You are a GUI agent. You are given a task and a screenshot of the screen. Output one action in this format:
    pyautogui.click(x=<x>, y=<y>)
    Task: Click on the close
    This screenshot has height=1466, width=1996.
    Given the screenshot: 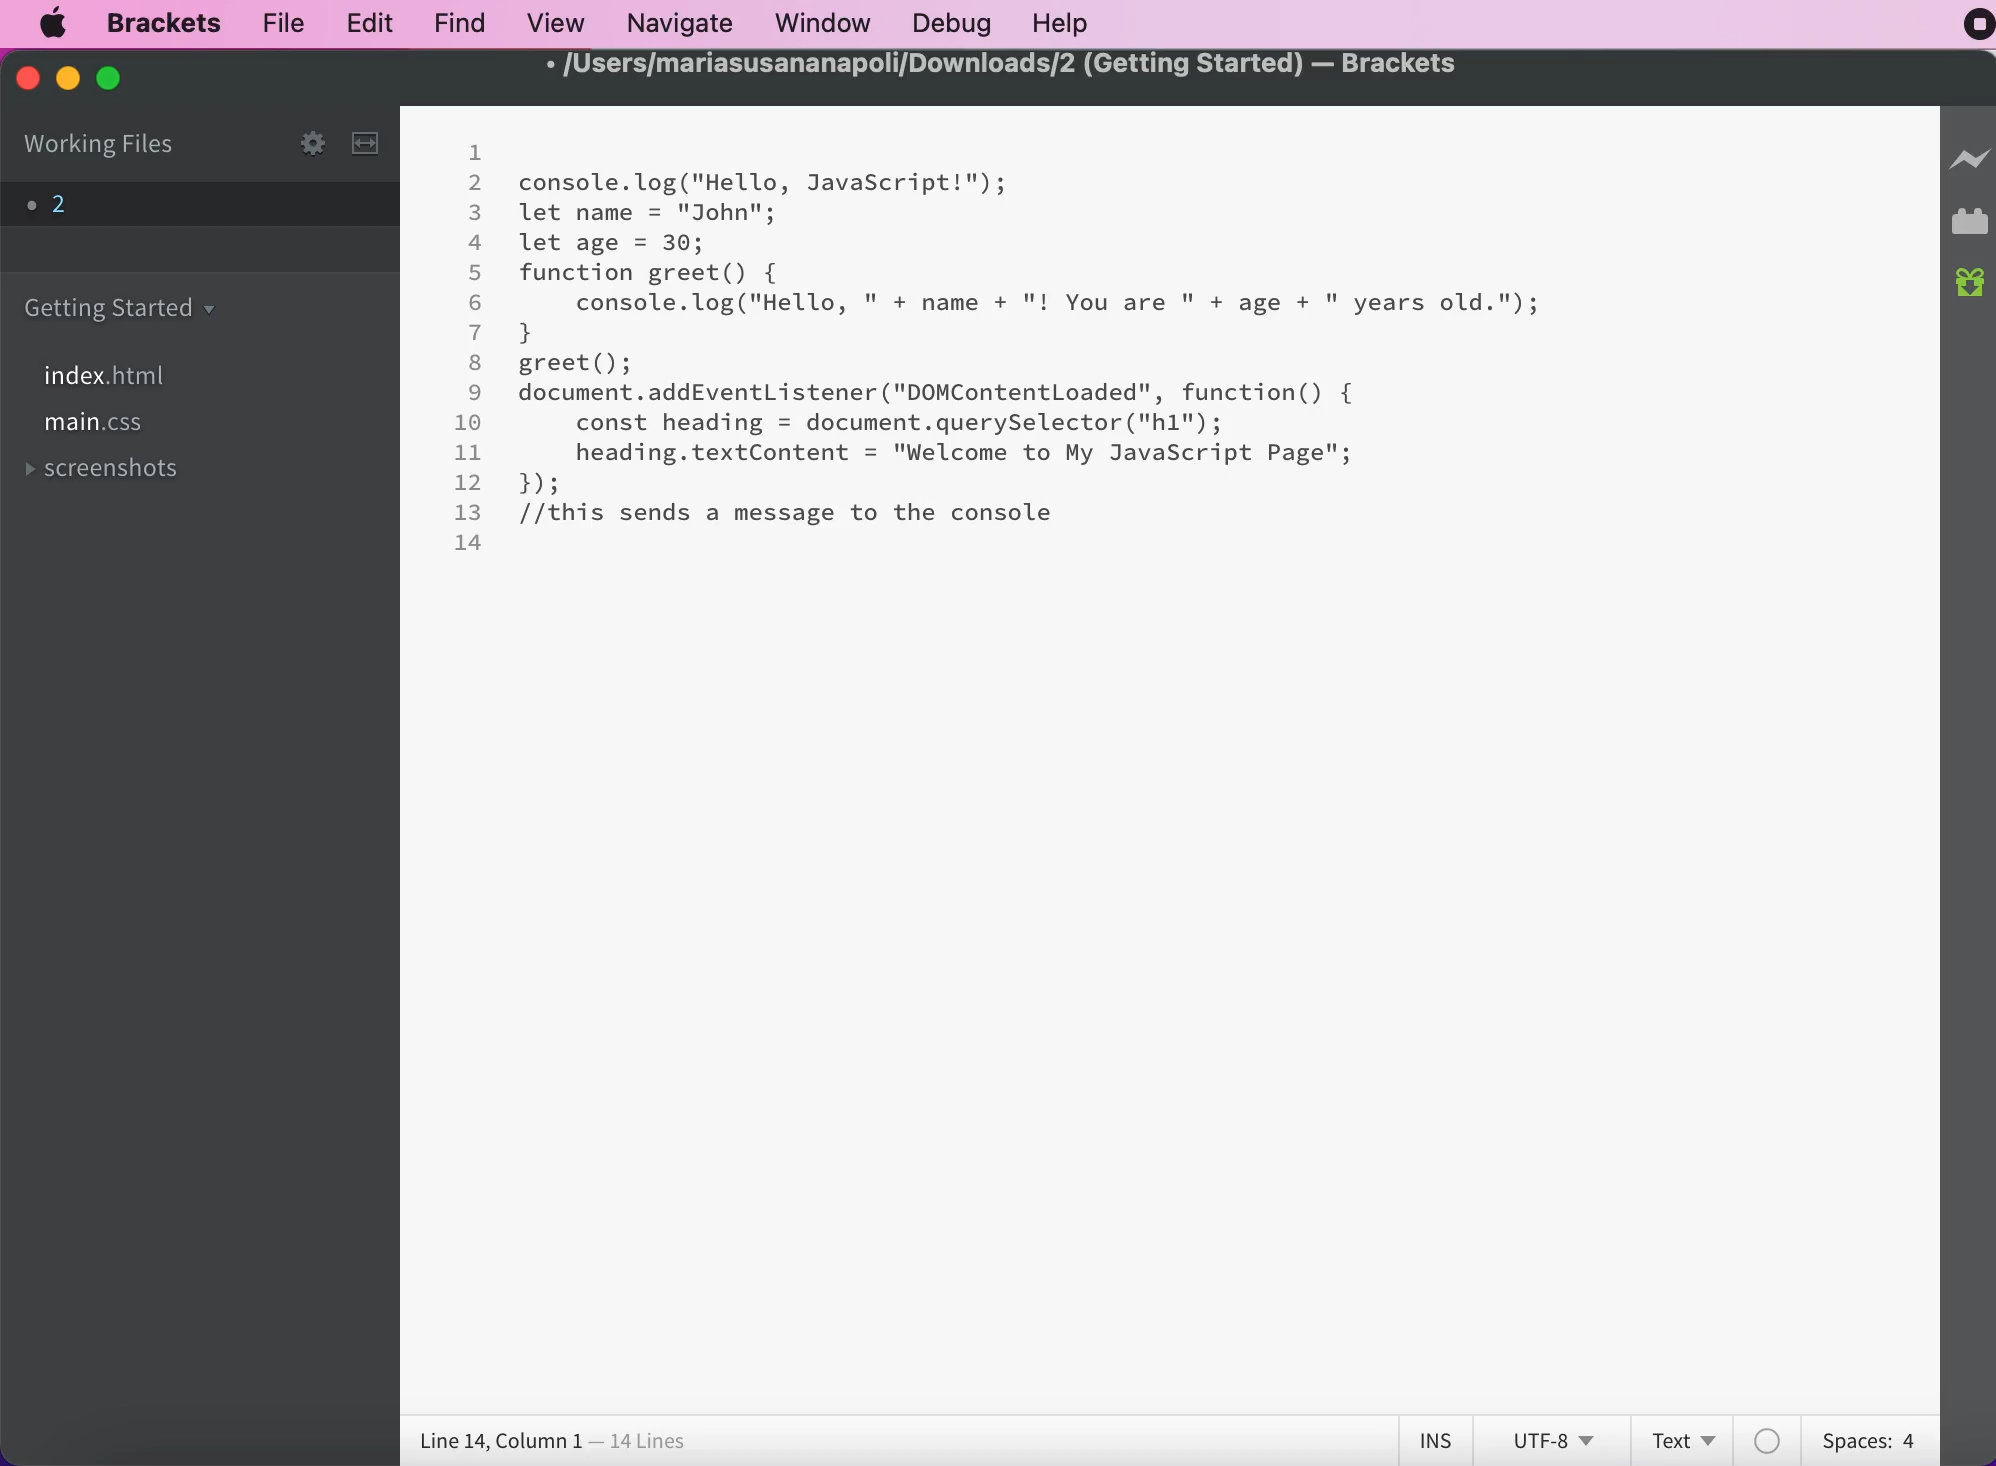 What is the action you would take?
    pyautogui.click(x=21, y=81)
    